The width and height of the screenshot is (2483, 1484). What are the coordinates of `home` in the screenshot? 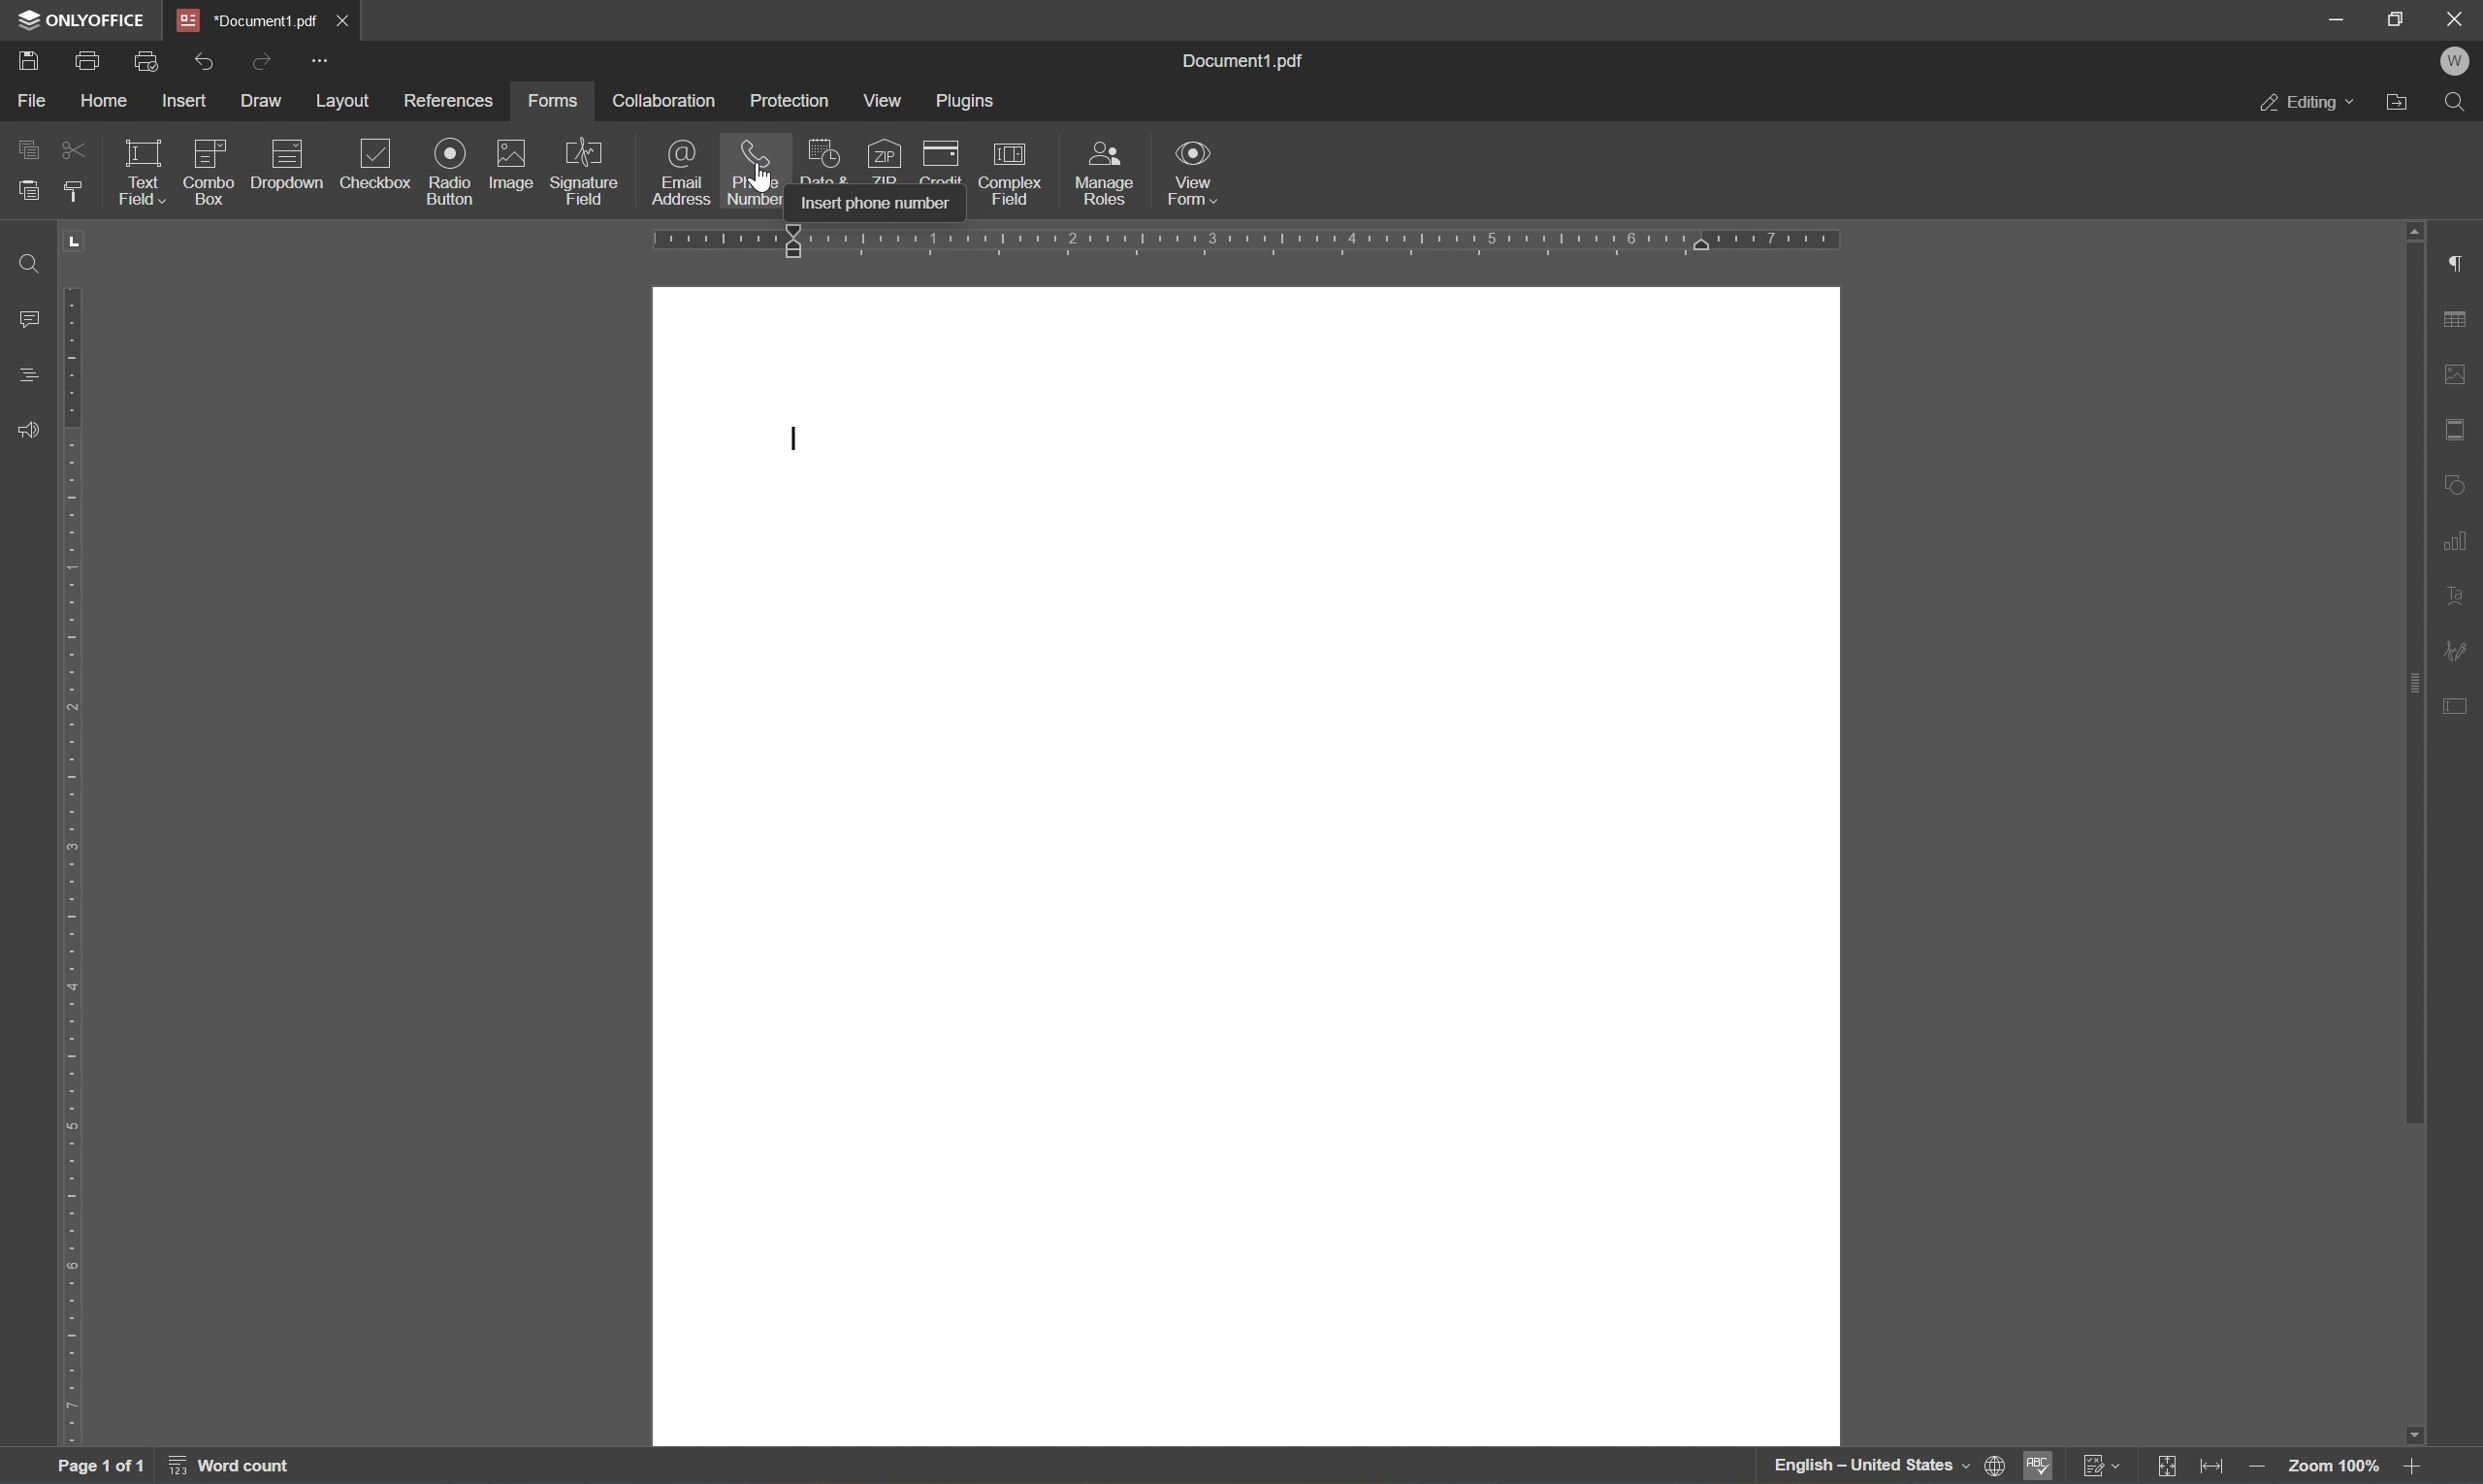 It's located at (102, 105).